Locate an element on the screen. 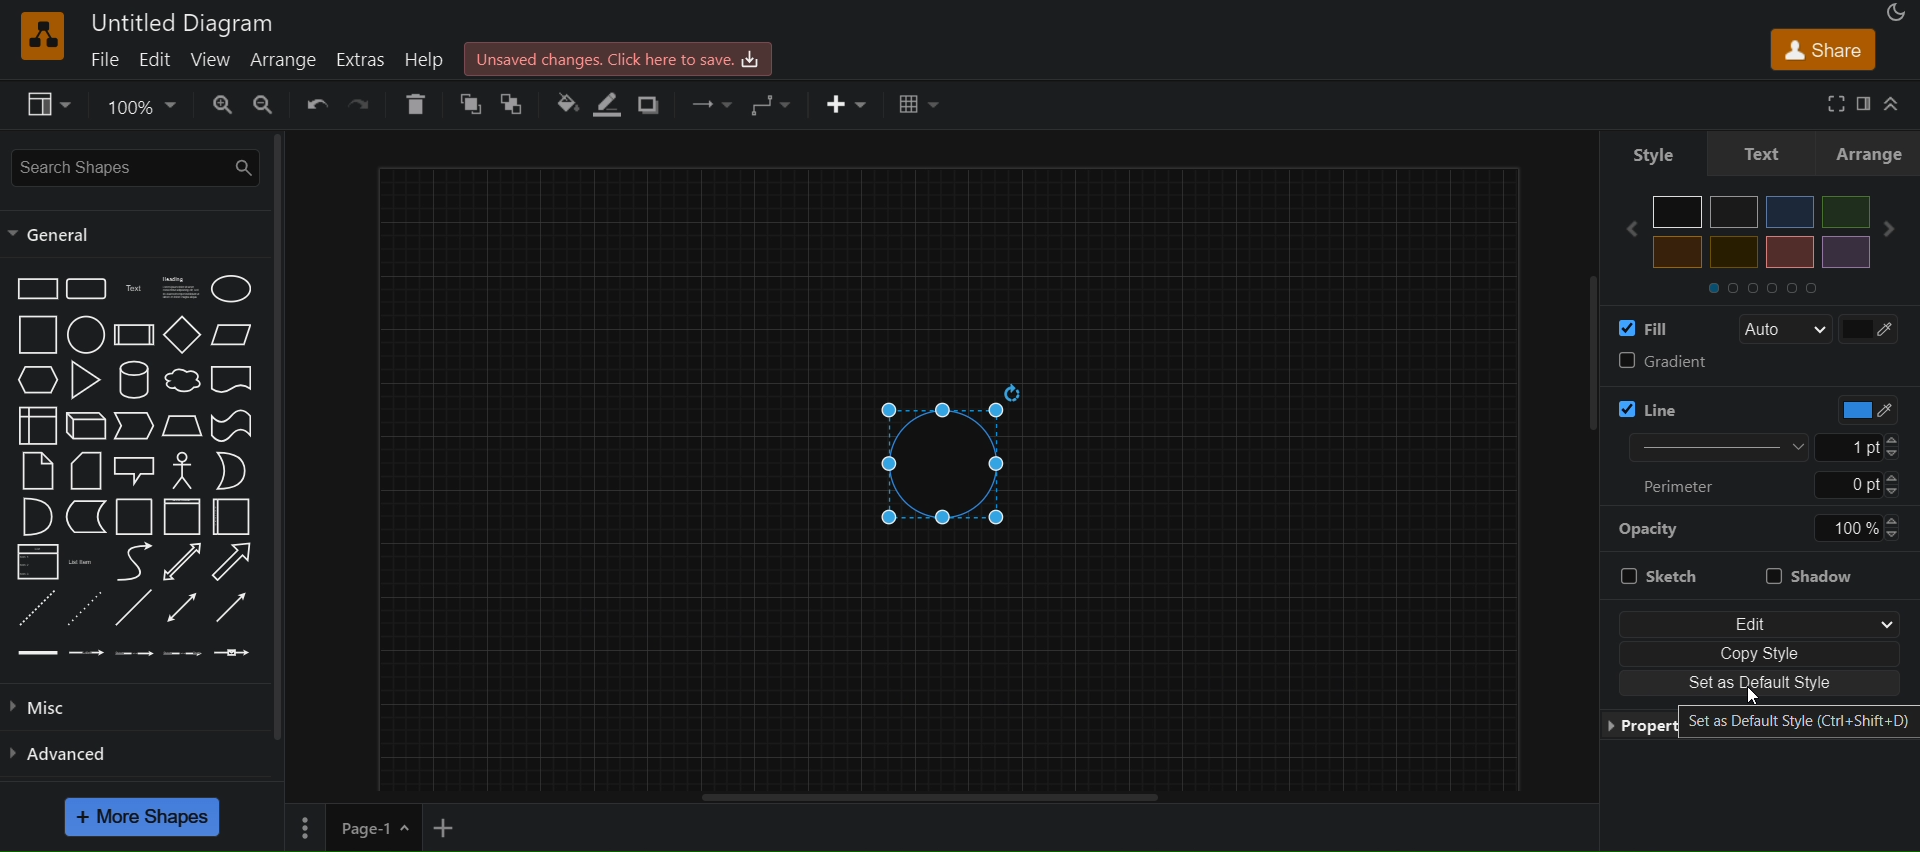 The width and height of the screenshot is (1920, 852). cube is located at coordinates (86, 427).